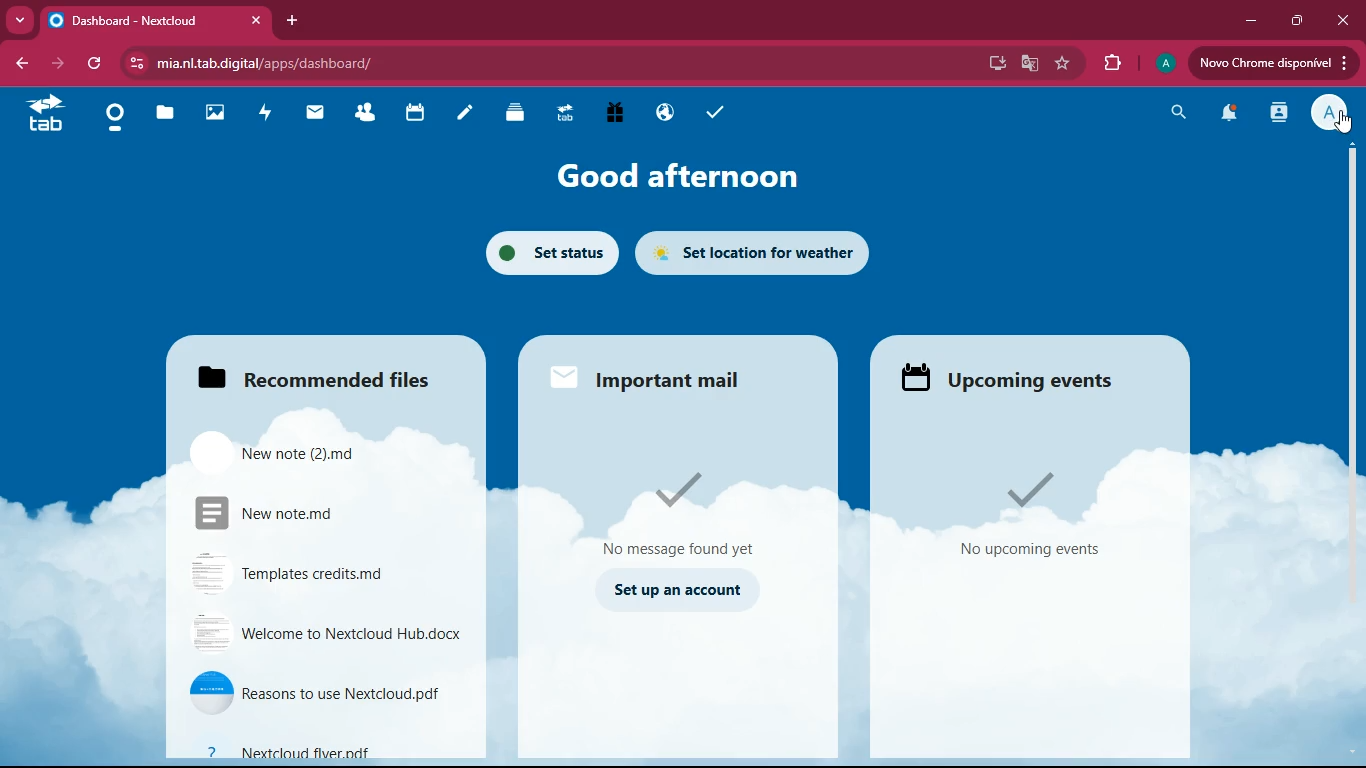 This screenshot has width=1366, height=768. Describe the element at coordinates (1246, 20) in the screenshot. I see `minimize` at that location.